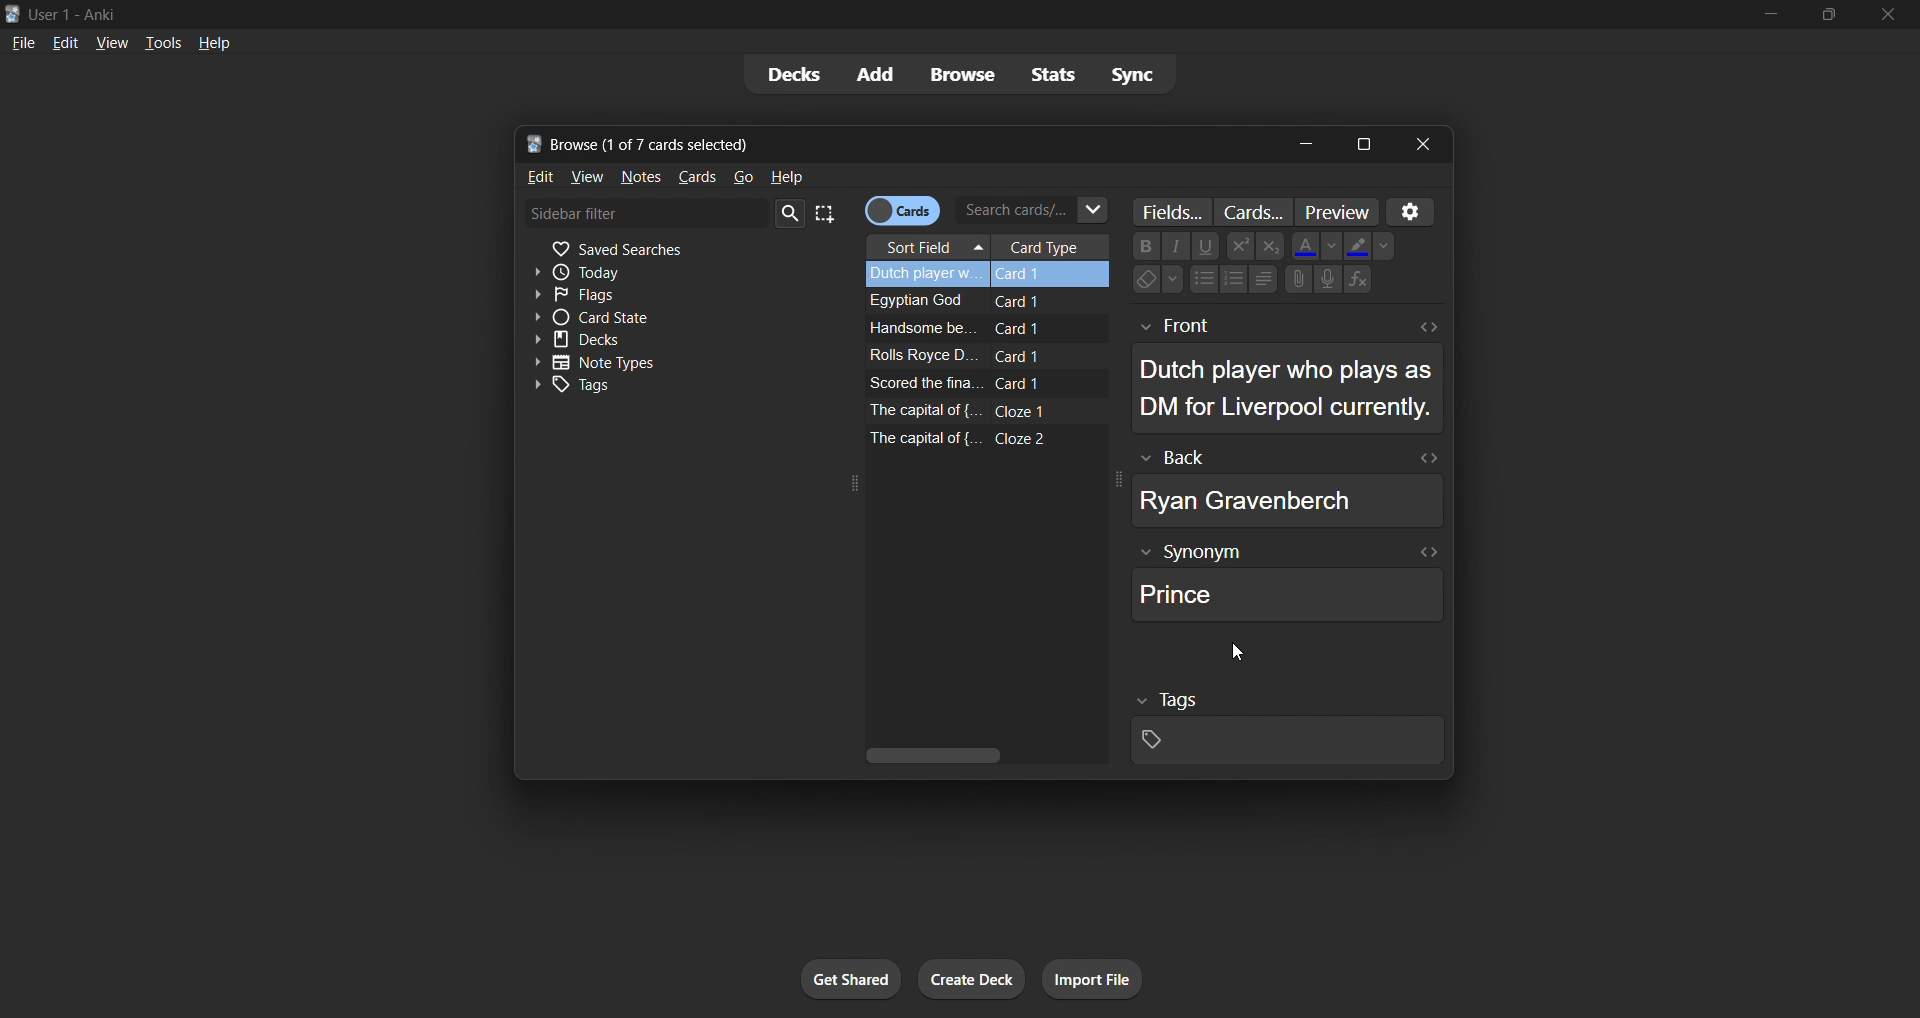 This screenshot has width=1920, height=1018. I want to click on add, so click(878, 73).